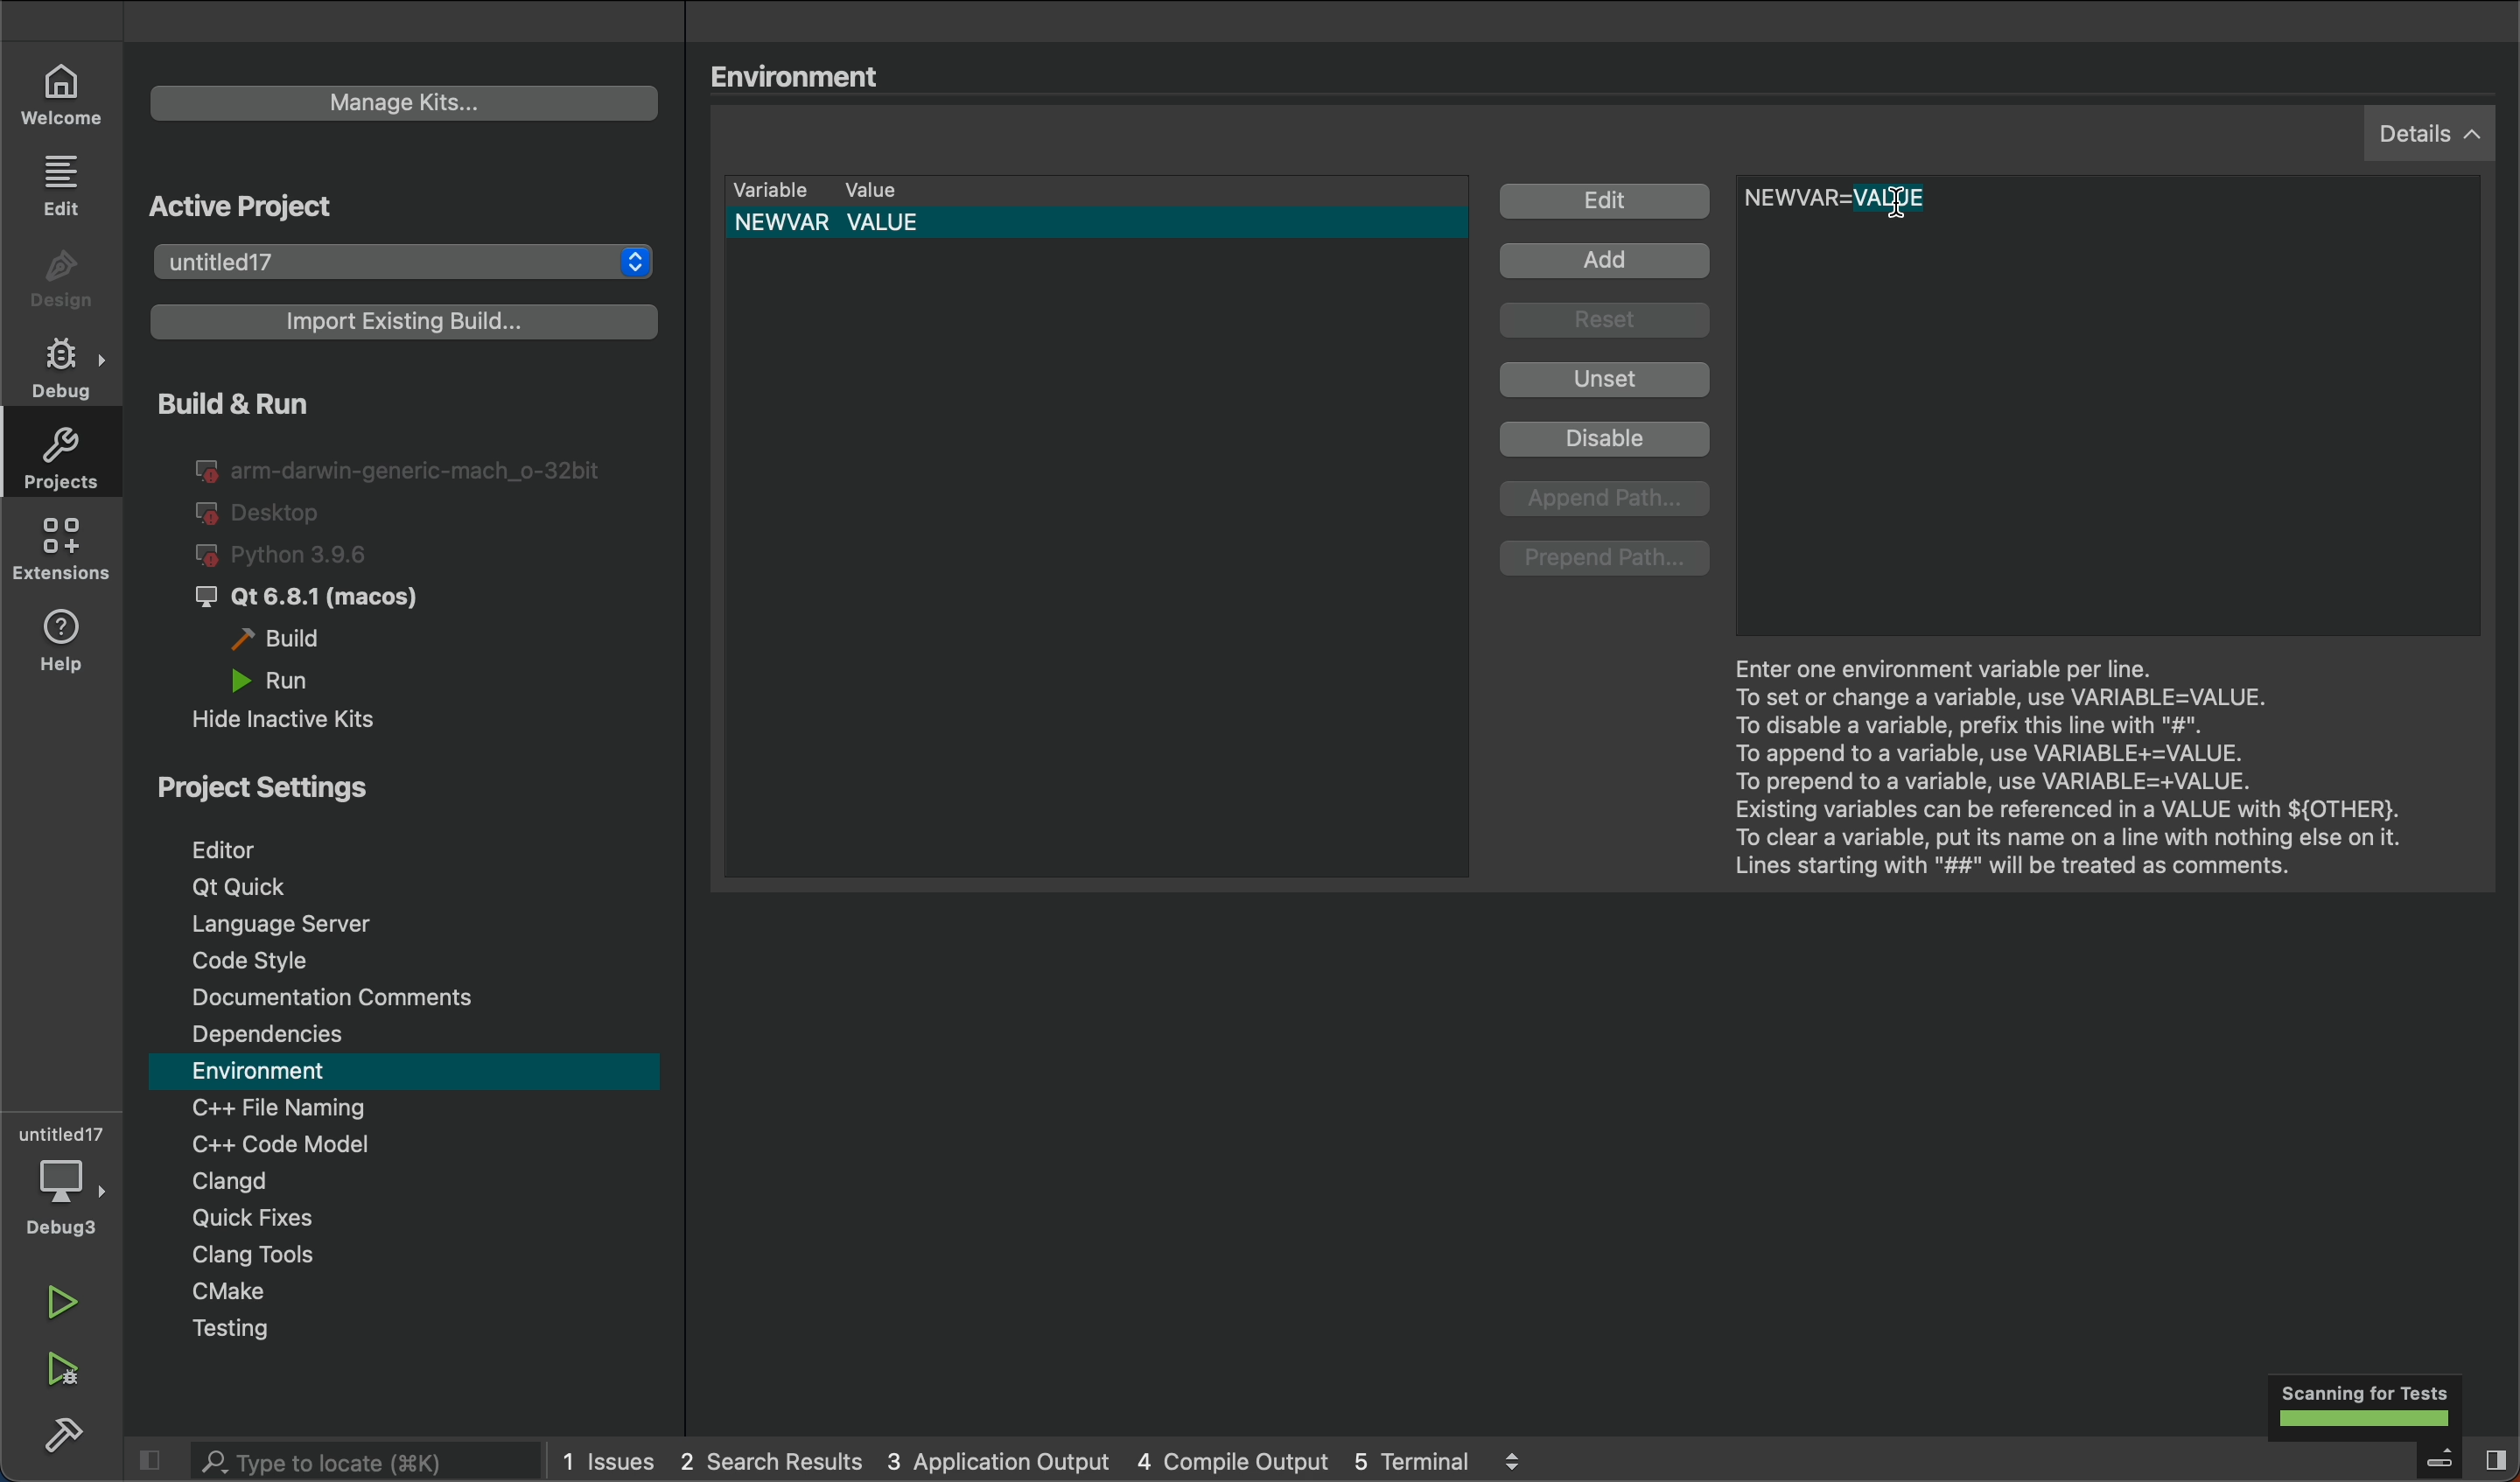 This screenshot has width=2520, height=1482. I want to click on desktop, so click(265, 514).